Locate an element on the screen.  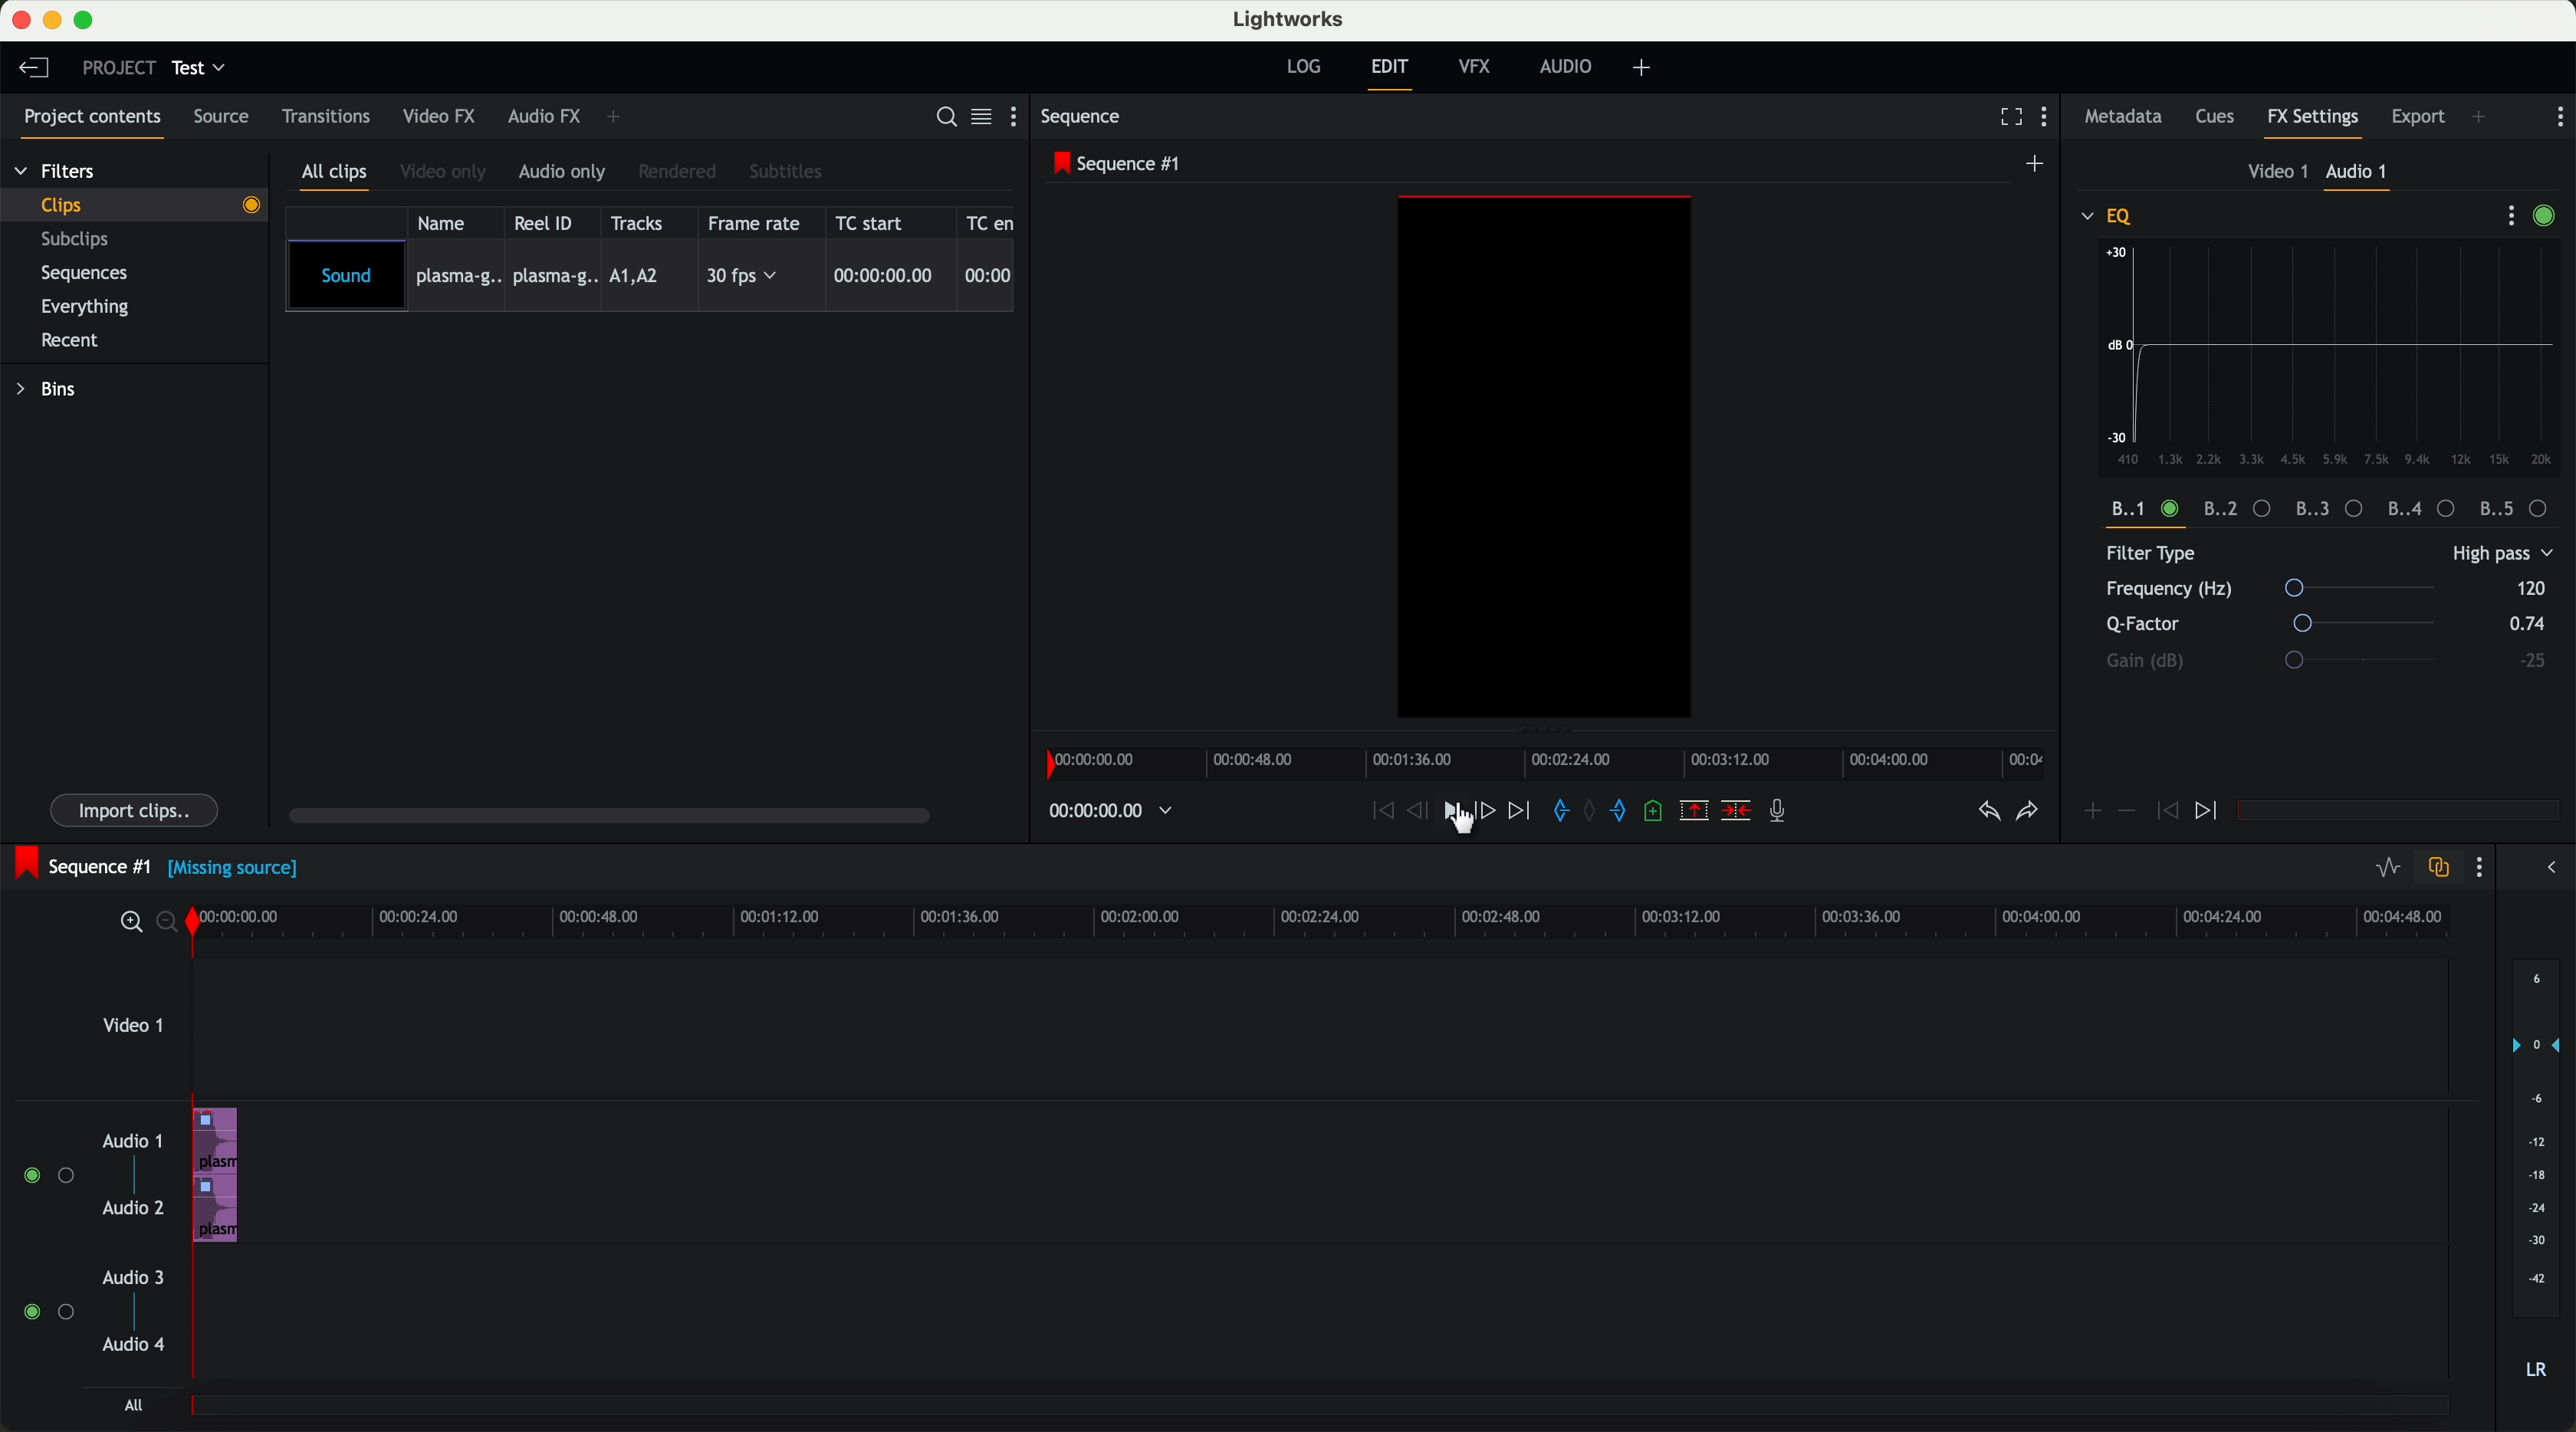
audio 1 is located at coordinates (2360, 175).